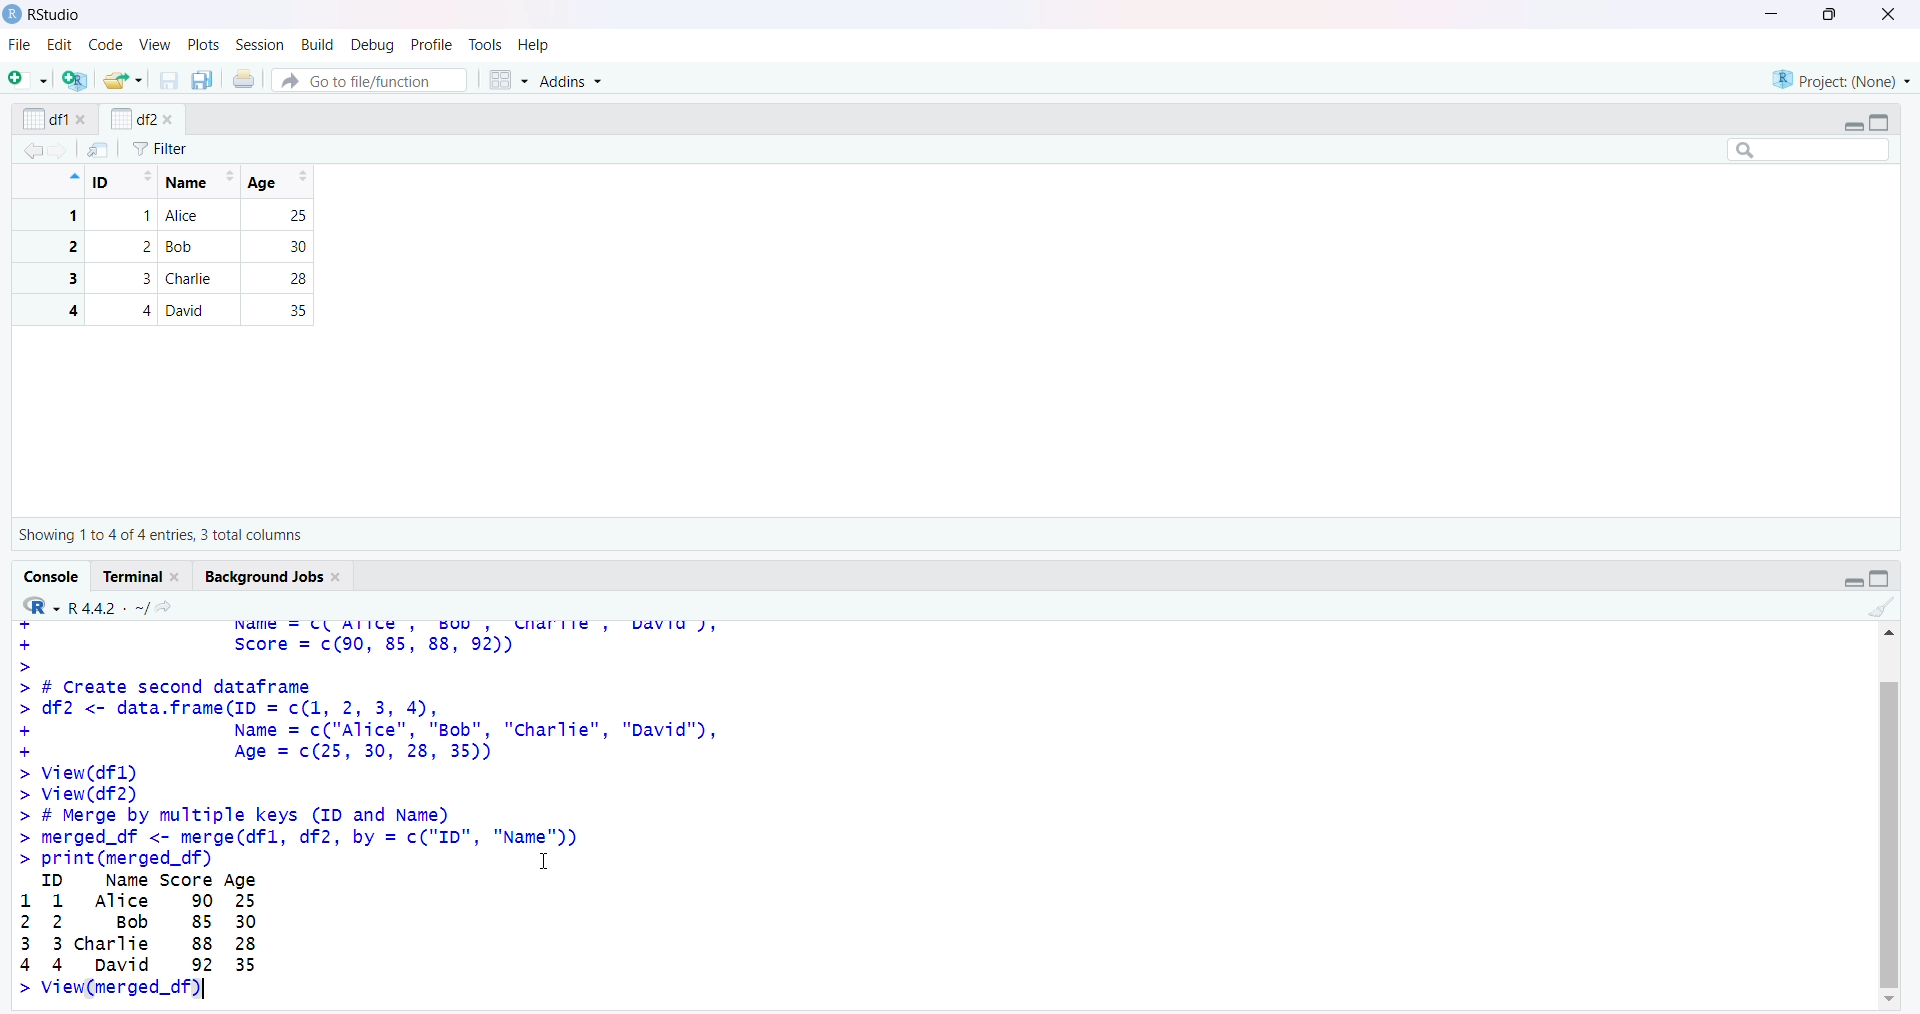 This screenshot has width=1920, height=1014. Describe the element at coordinates (1878, 123) in the screenshot. I see `toggle full view` at that location.